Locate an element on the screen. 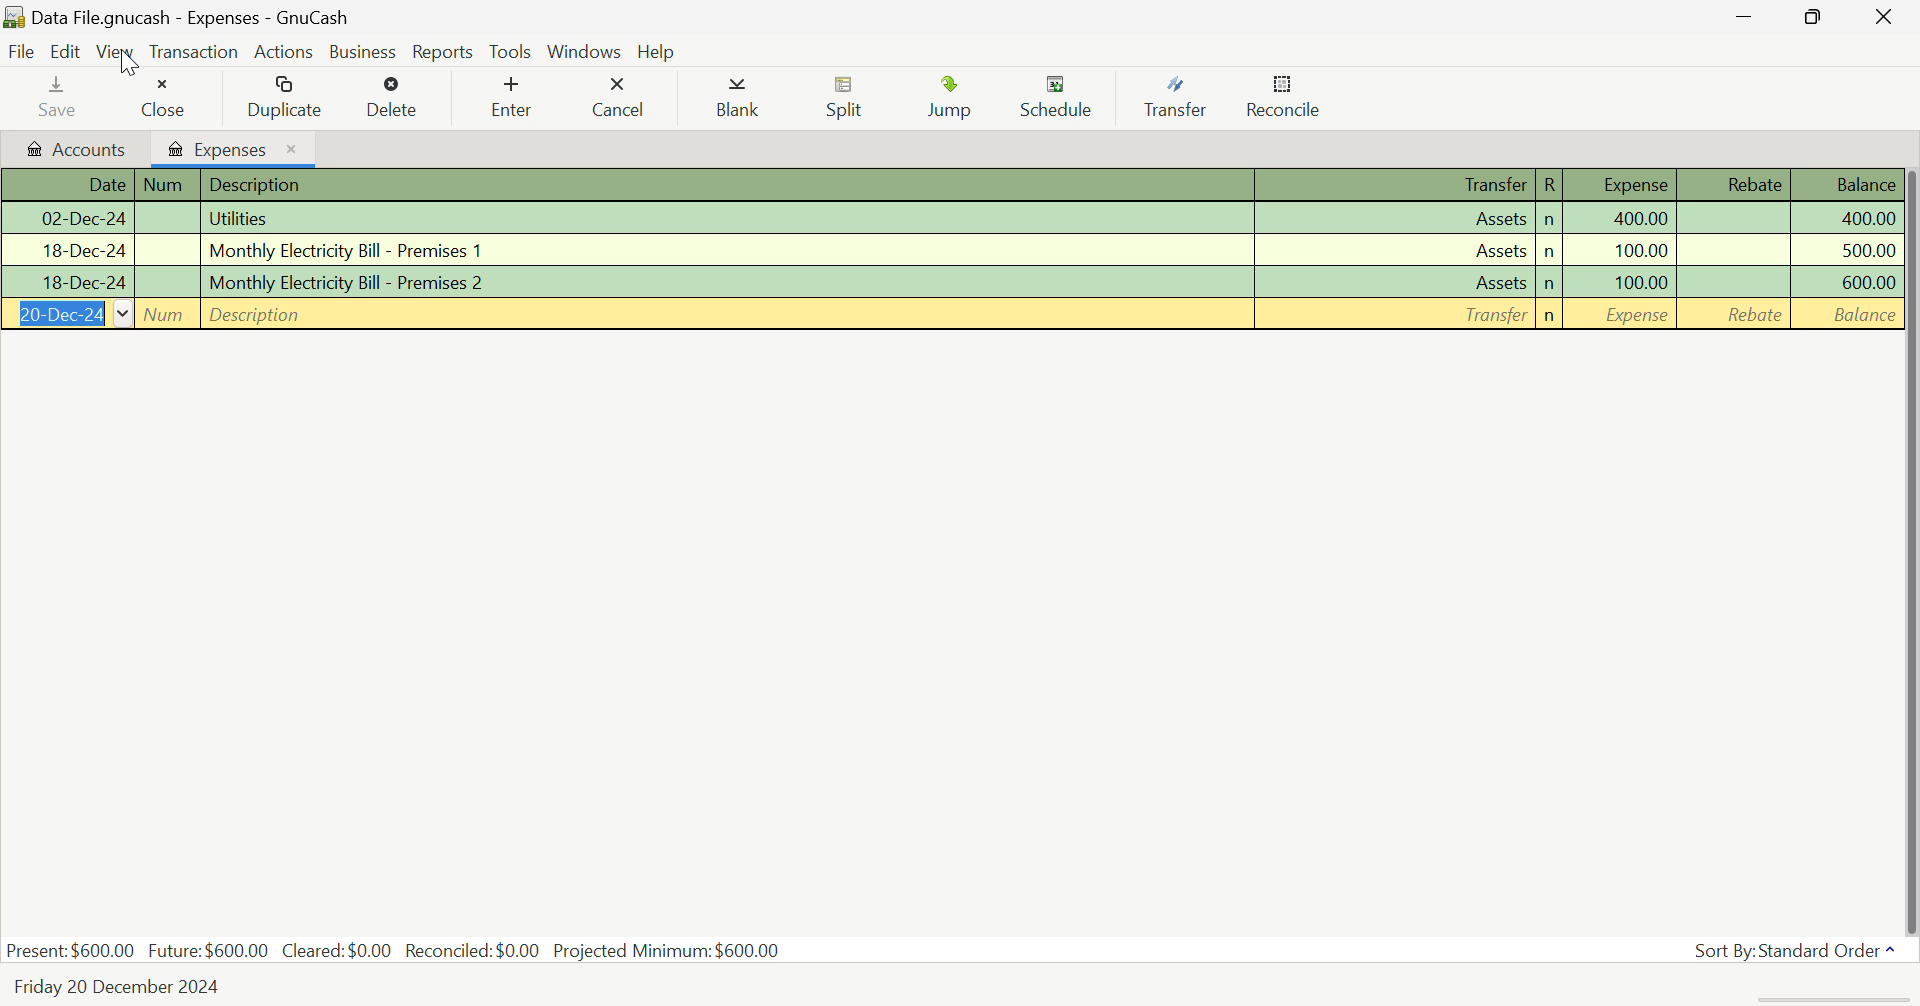 This screenshot has width=1920, height=1006. Amount is located at coordinates (1640, 282).